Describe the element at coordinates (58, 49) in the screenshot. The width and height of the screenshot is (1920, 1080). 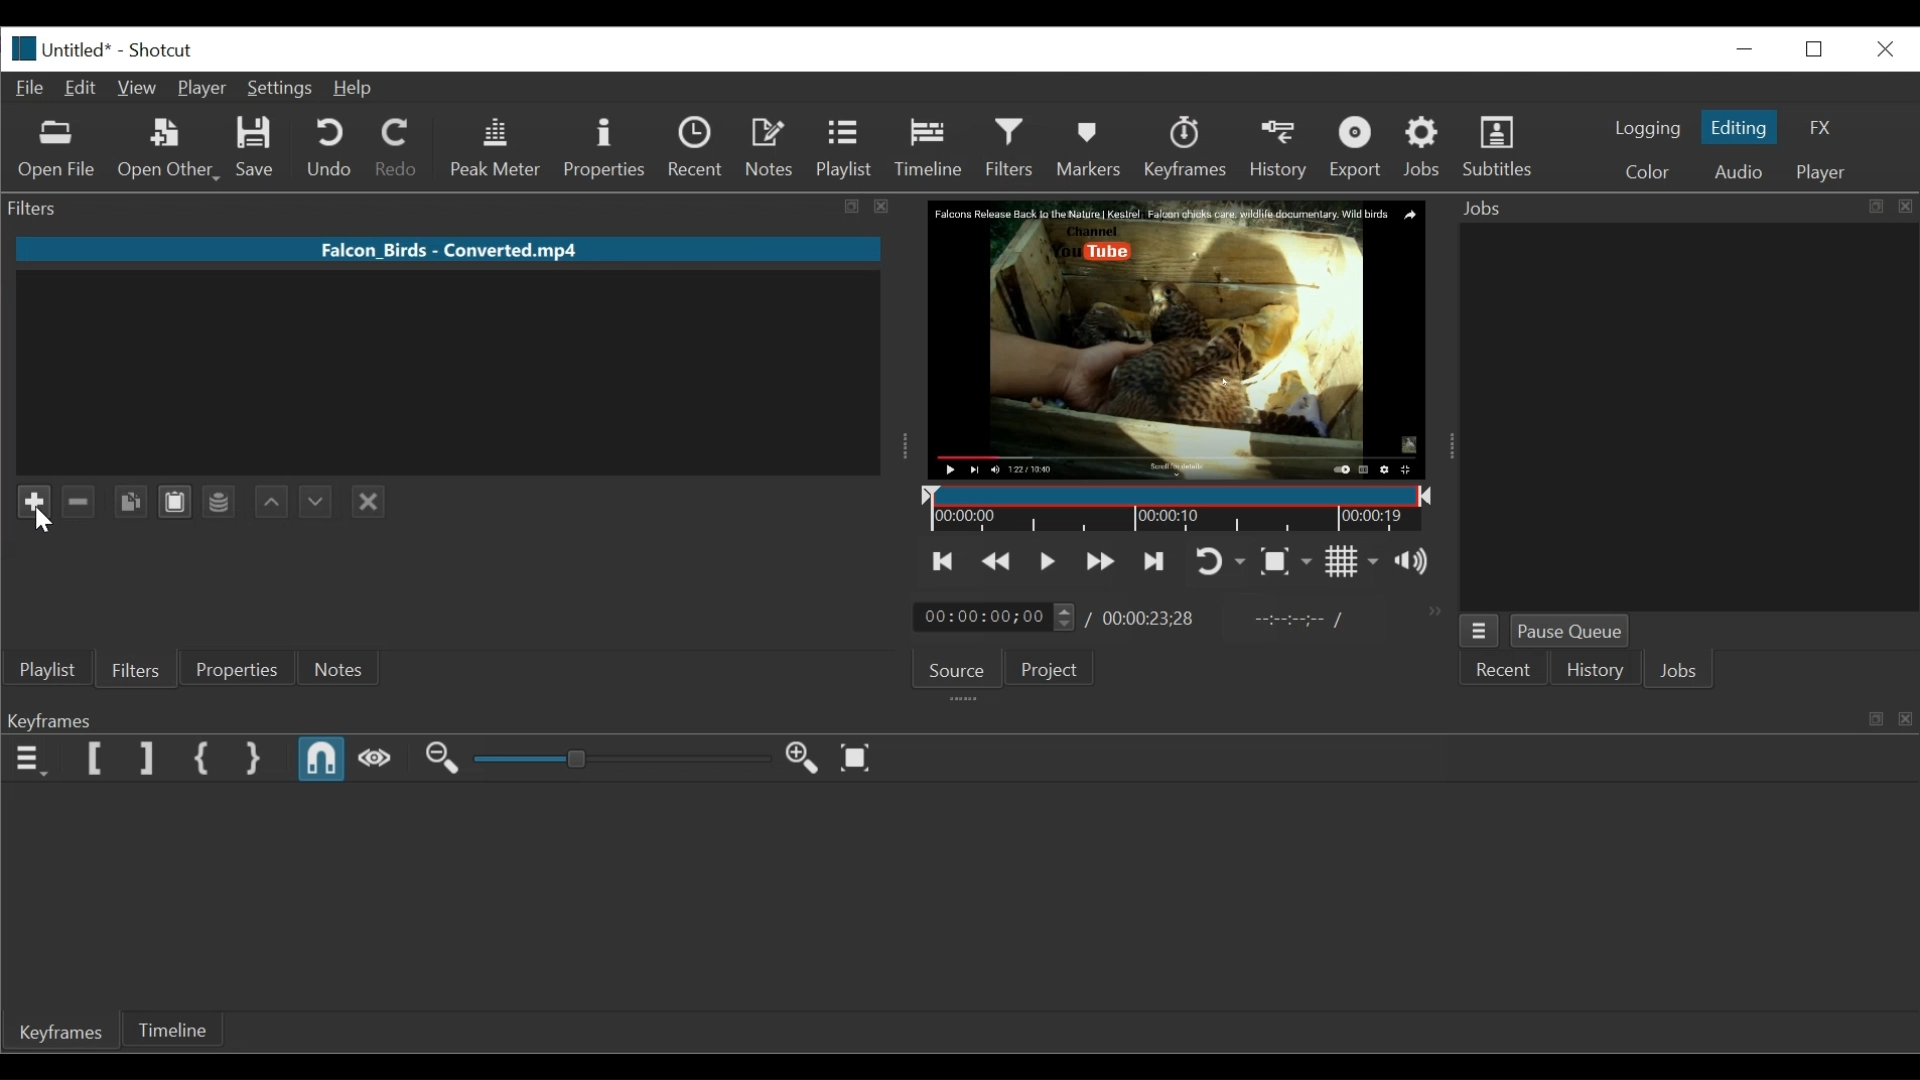
I see `File Name` at that location.